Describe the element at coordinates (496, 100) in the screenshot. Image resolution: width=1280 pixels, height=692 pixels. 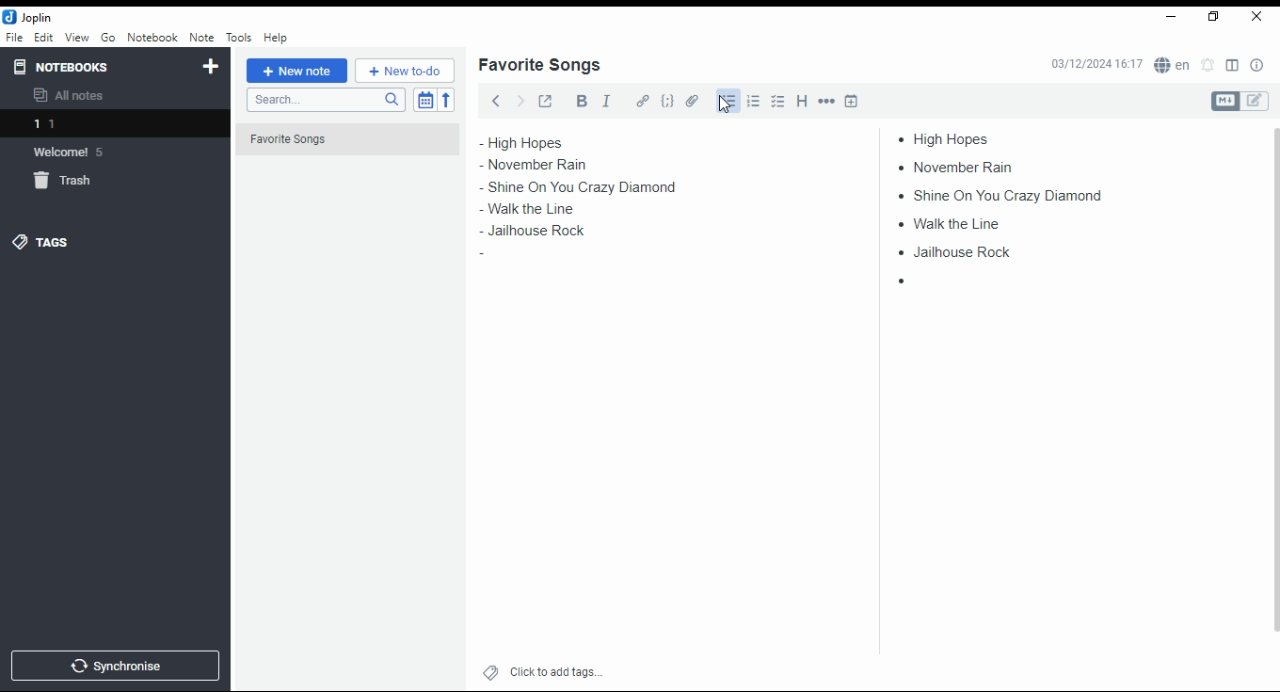
I see `back` at that location.